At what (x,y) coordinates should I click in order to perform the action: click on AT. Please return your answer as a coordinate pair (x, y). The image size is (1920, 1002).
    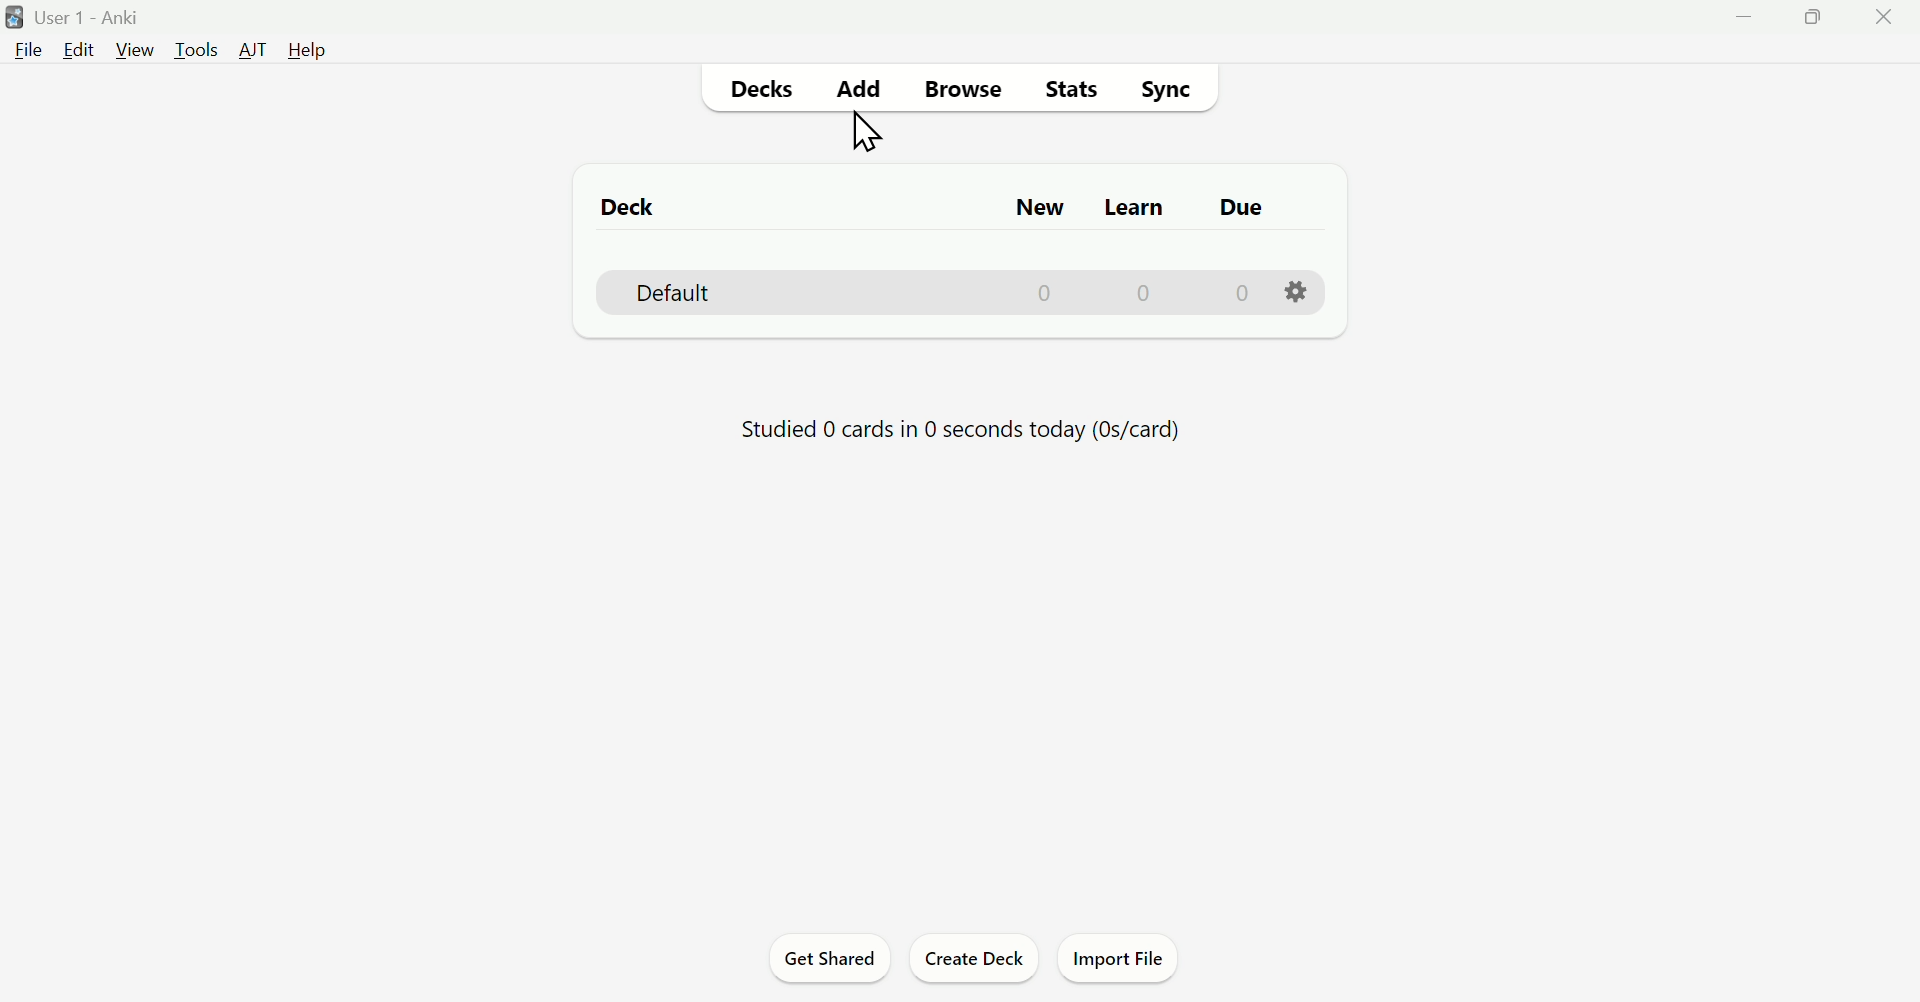
    Looking at the image, I should click on (245, 48).